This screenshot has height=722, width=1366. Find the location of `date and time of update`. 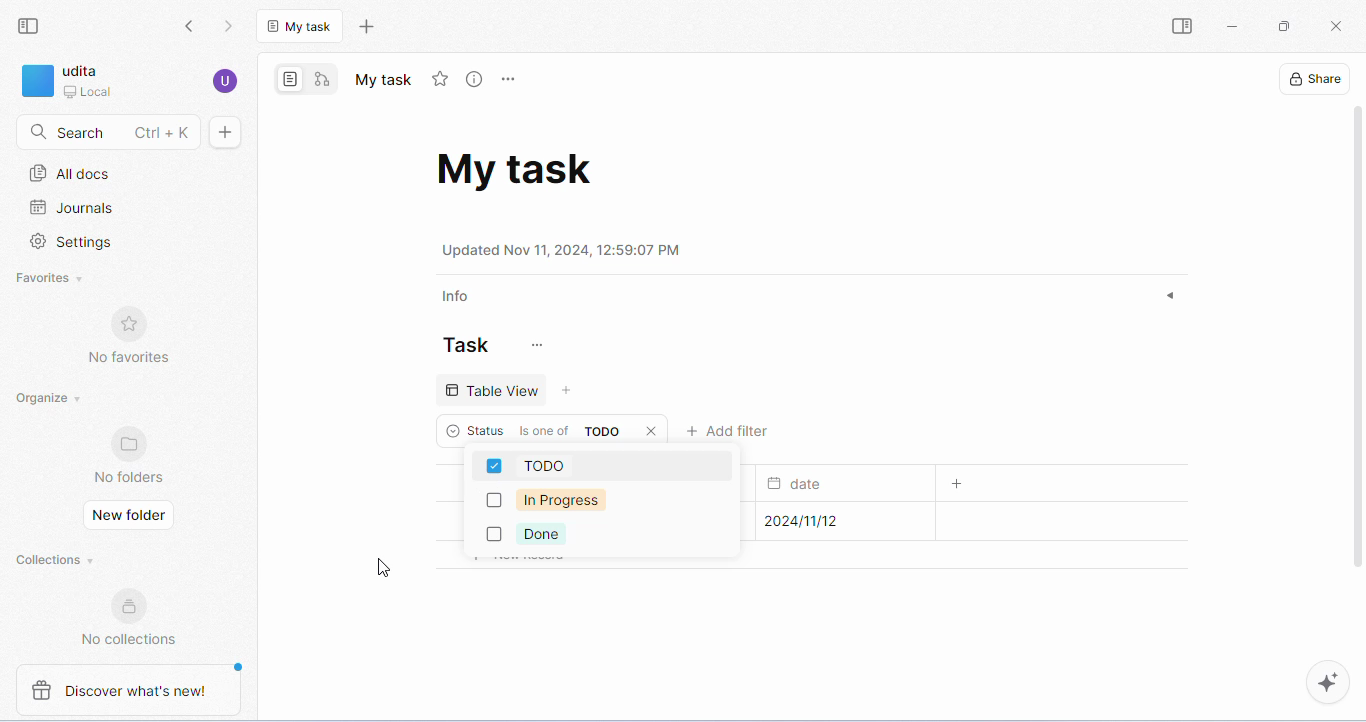

date and time of update is located at coordinates (565, 249).